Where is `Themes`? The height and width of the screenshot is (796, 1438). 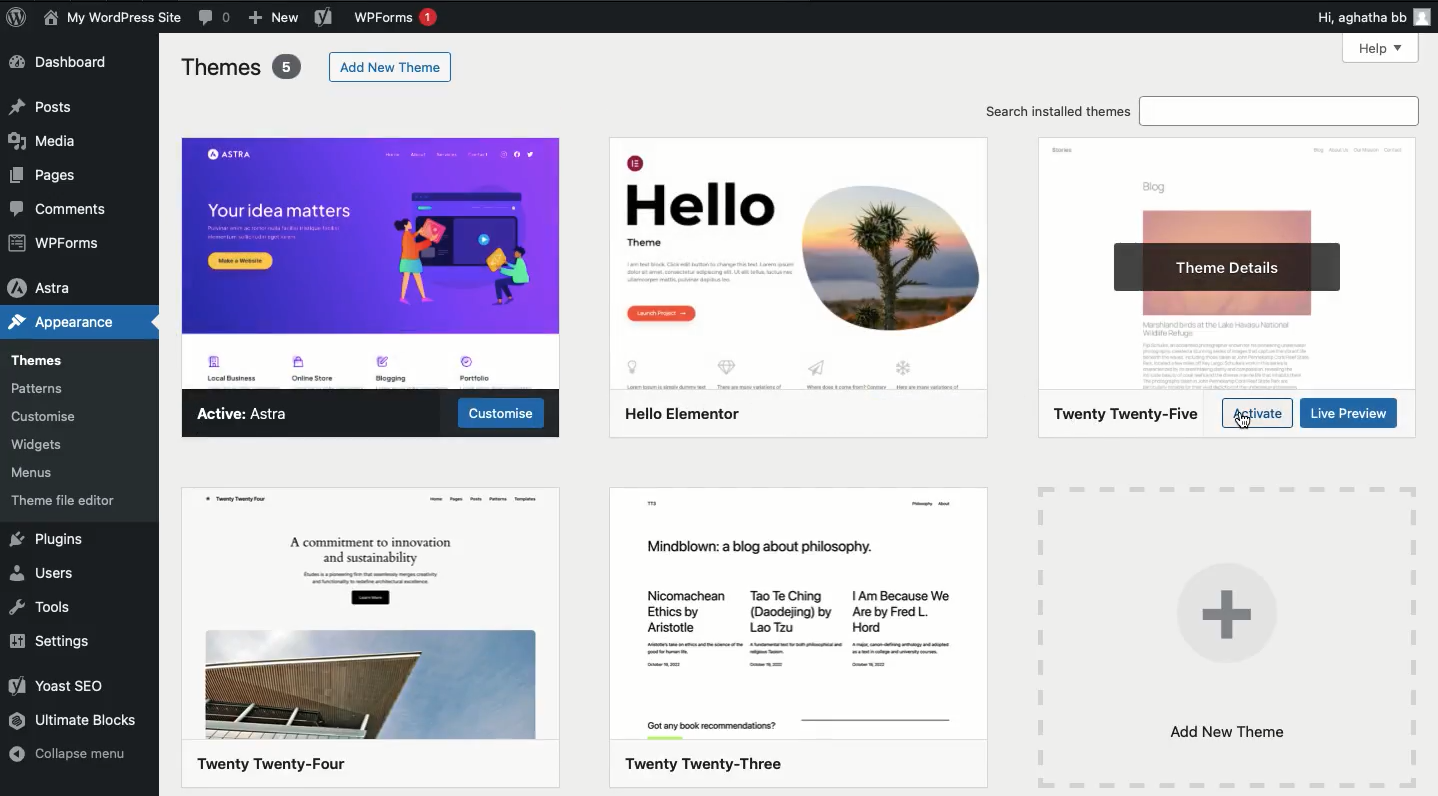
Themes is located at coordinates (43, 361).